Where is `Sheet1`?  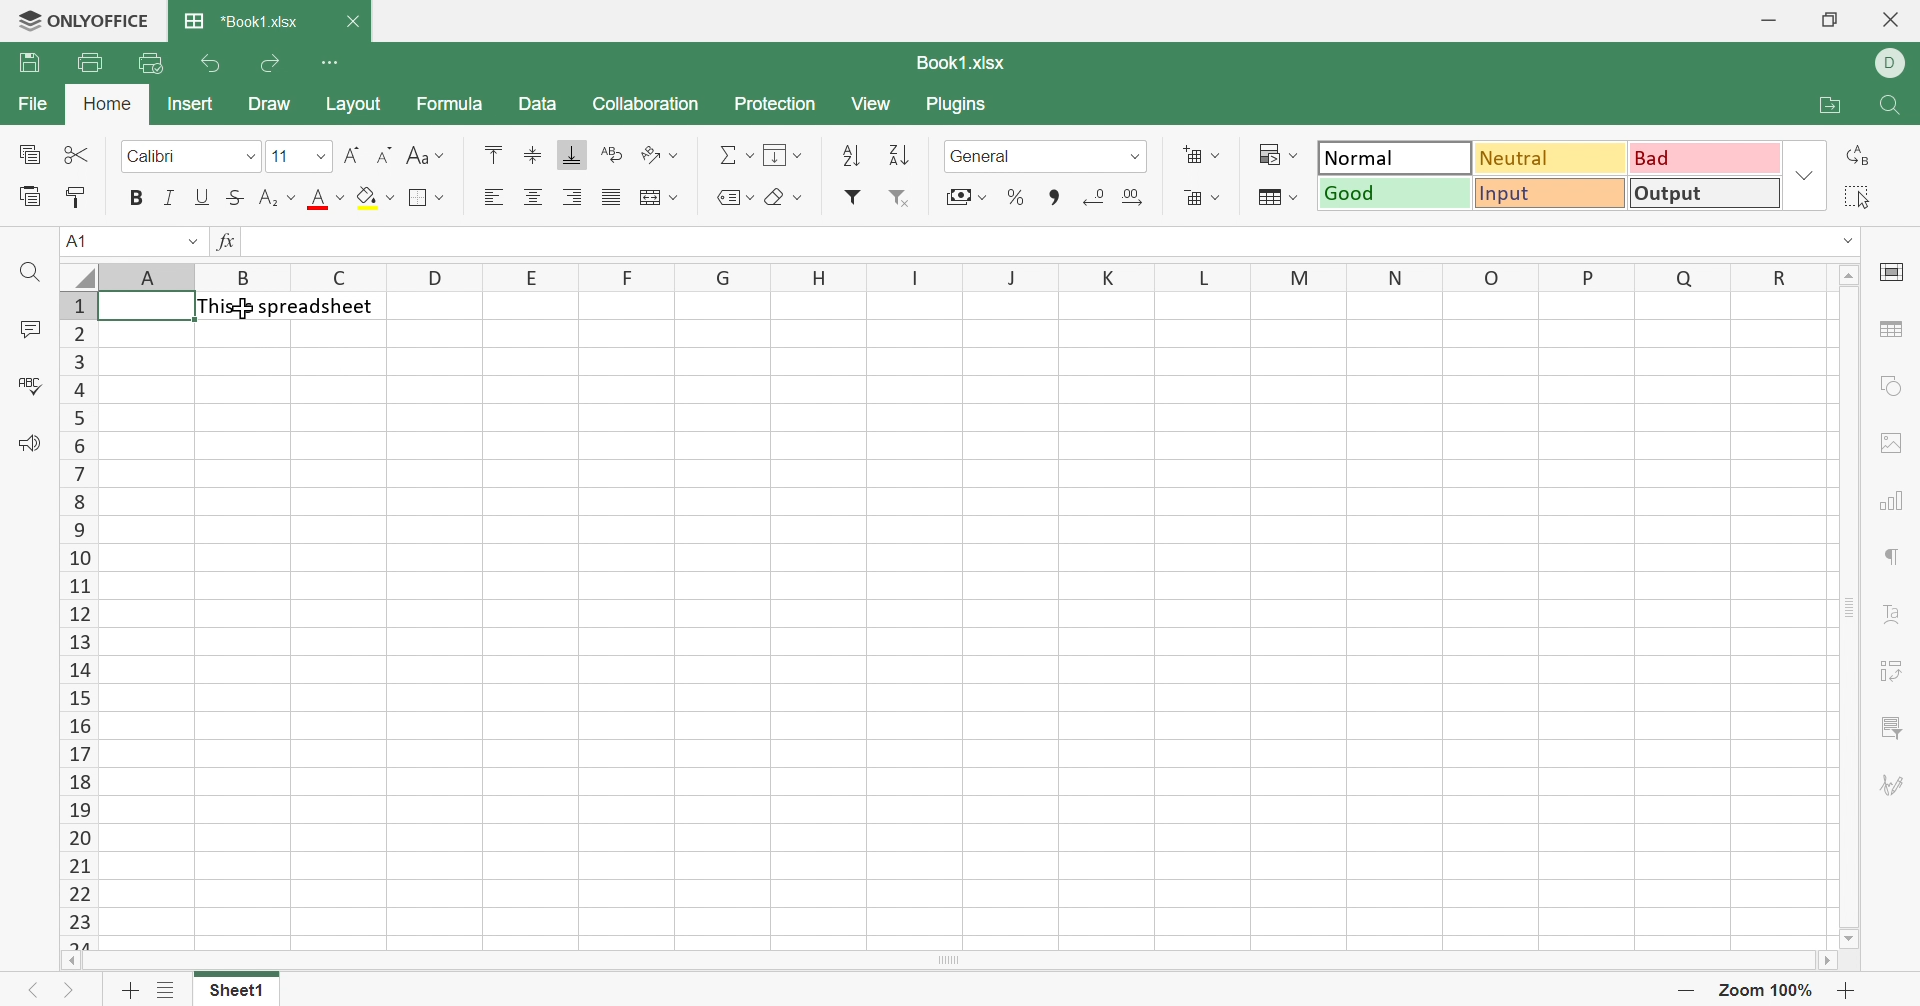
Sheet1 is located at coordinates (235, 989).